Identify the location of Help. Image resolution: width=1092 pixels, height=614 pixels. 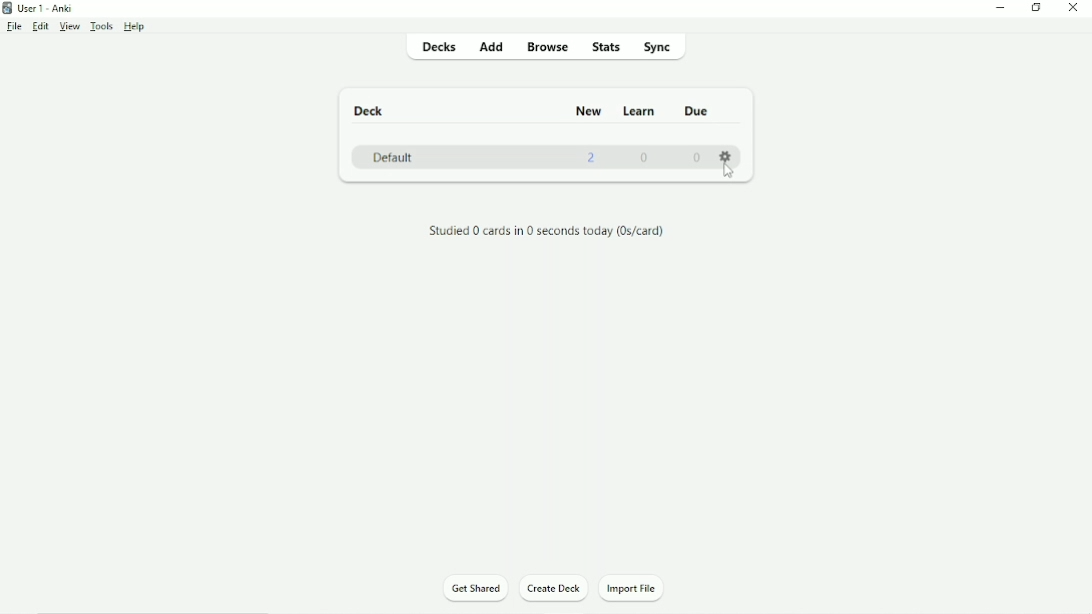
(136, 26).